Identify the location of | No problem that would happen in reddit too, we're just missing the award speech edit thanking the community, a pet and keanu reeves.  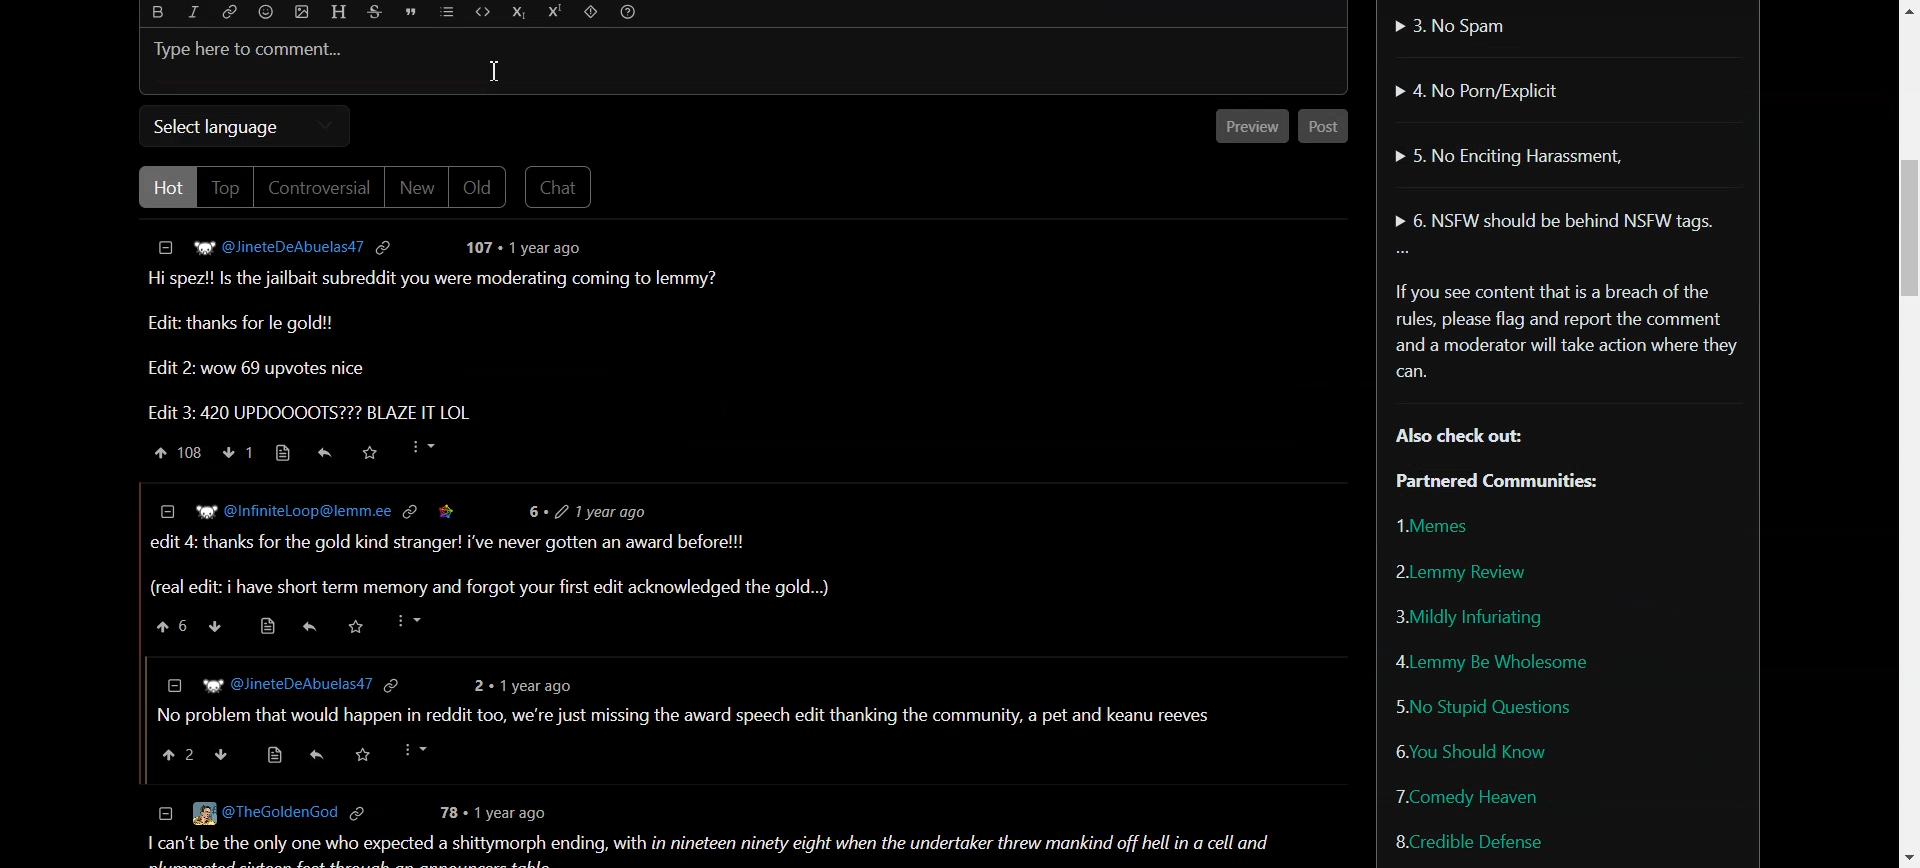
(686, 716).